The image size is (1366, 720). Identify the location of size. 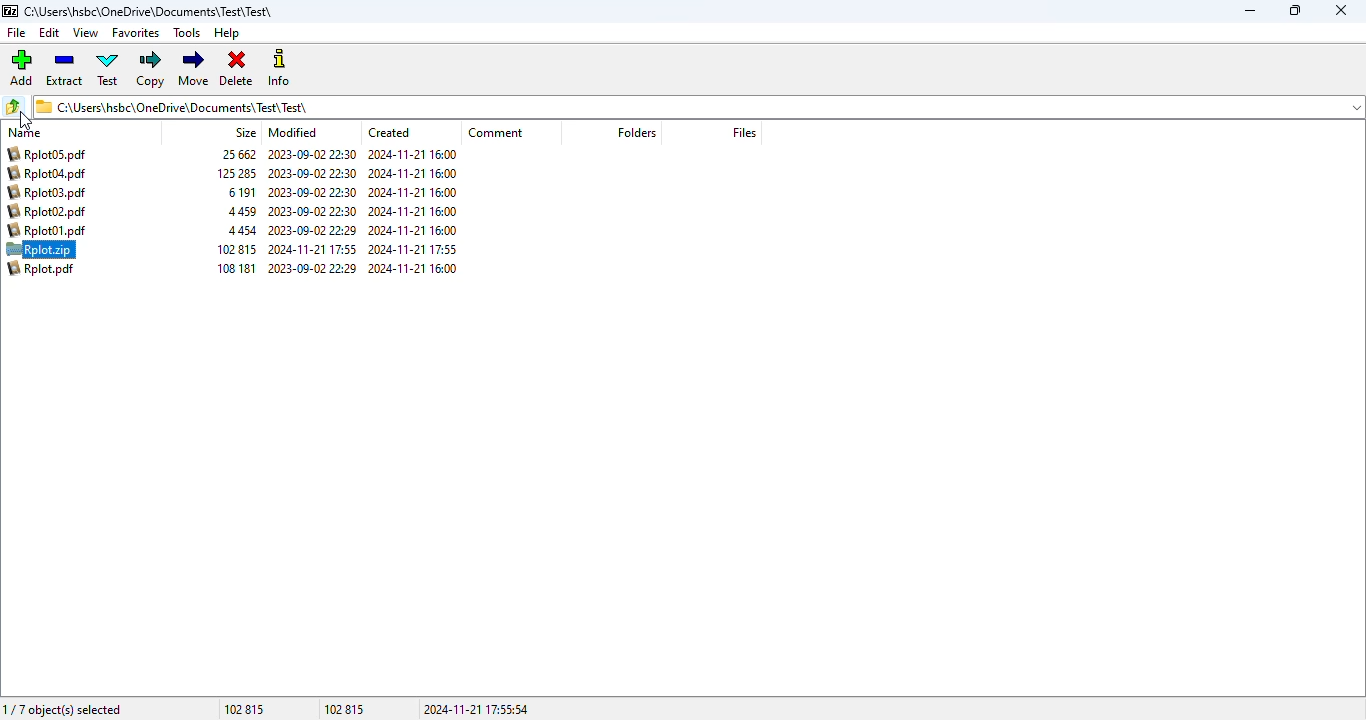
(246, 133).